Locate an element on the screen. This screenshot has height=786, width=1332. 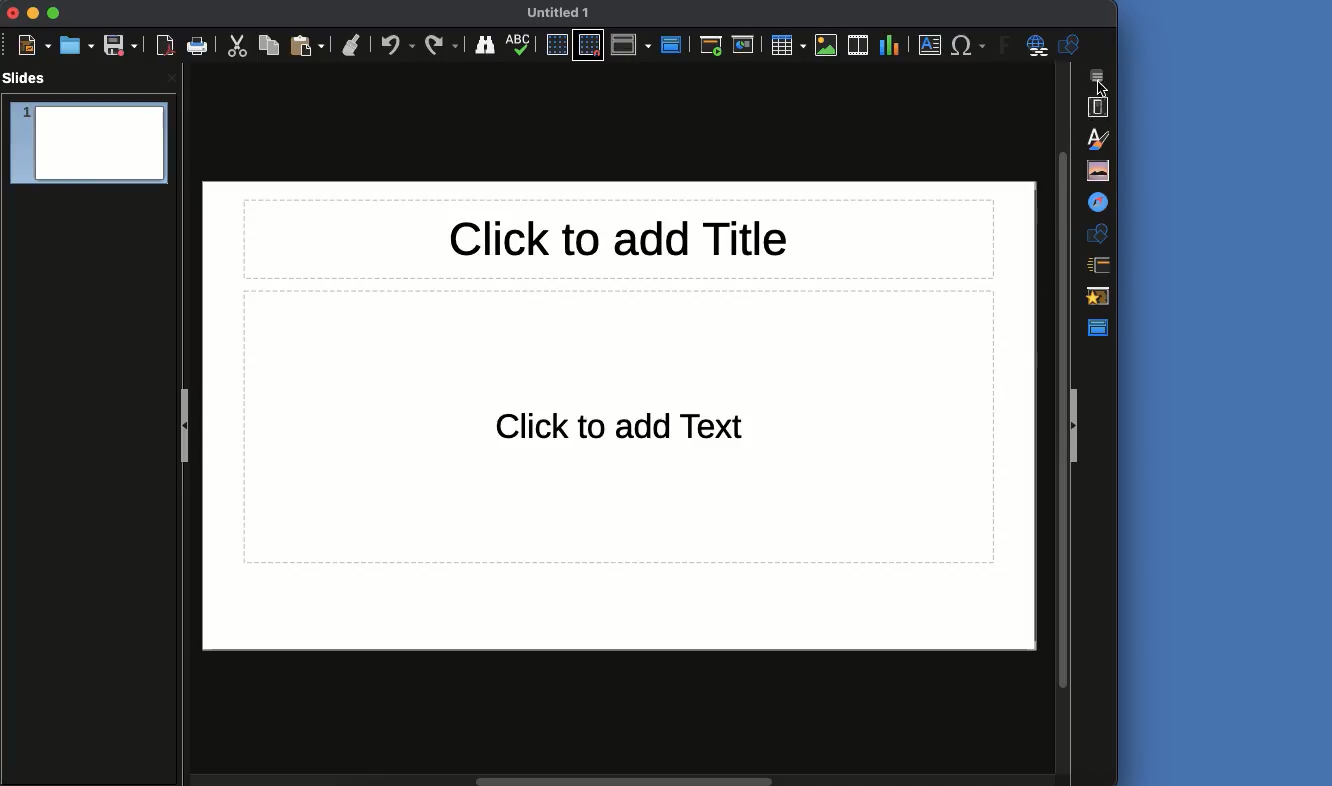
Collapse is located at coordinates (1079, 425).